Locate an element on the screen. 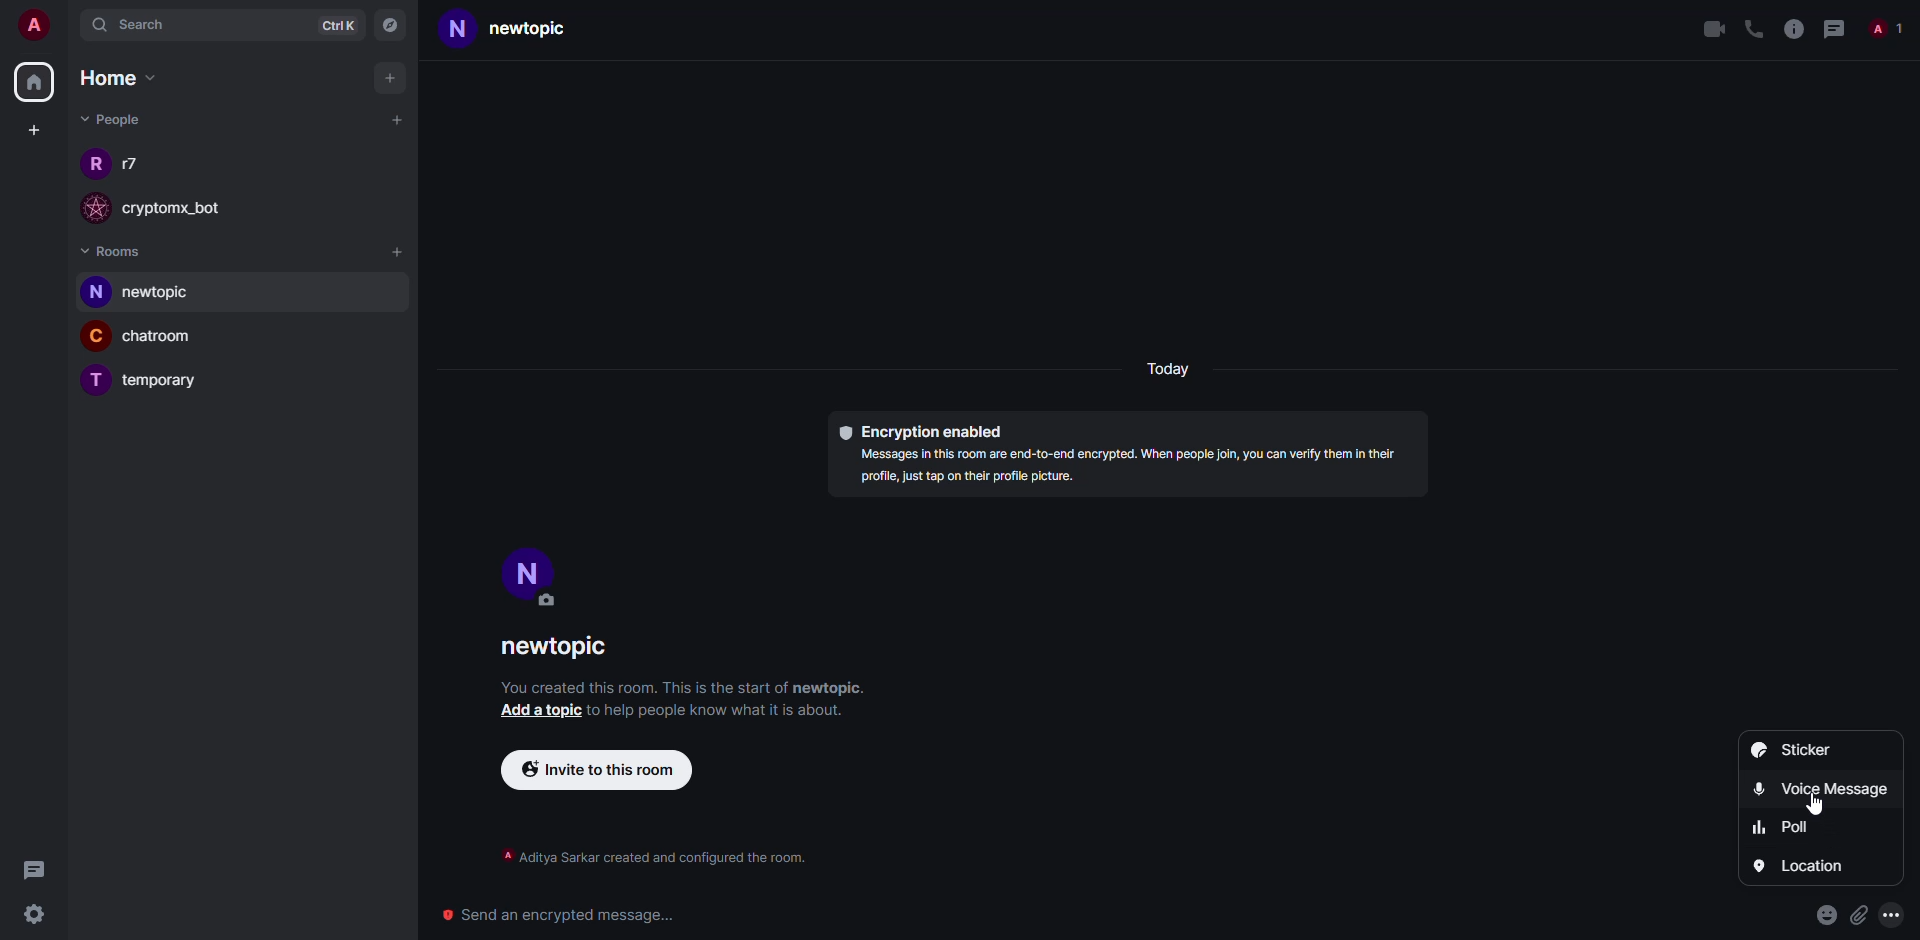 This screenshot has width=1920, height=940. add is located at coordinates (399, 255).